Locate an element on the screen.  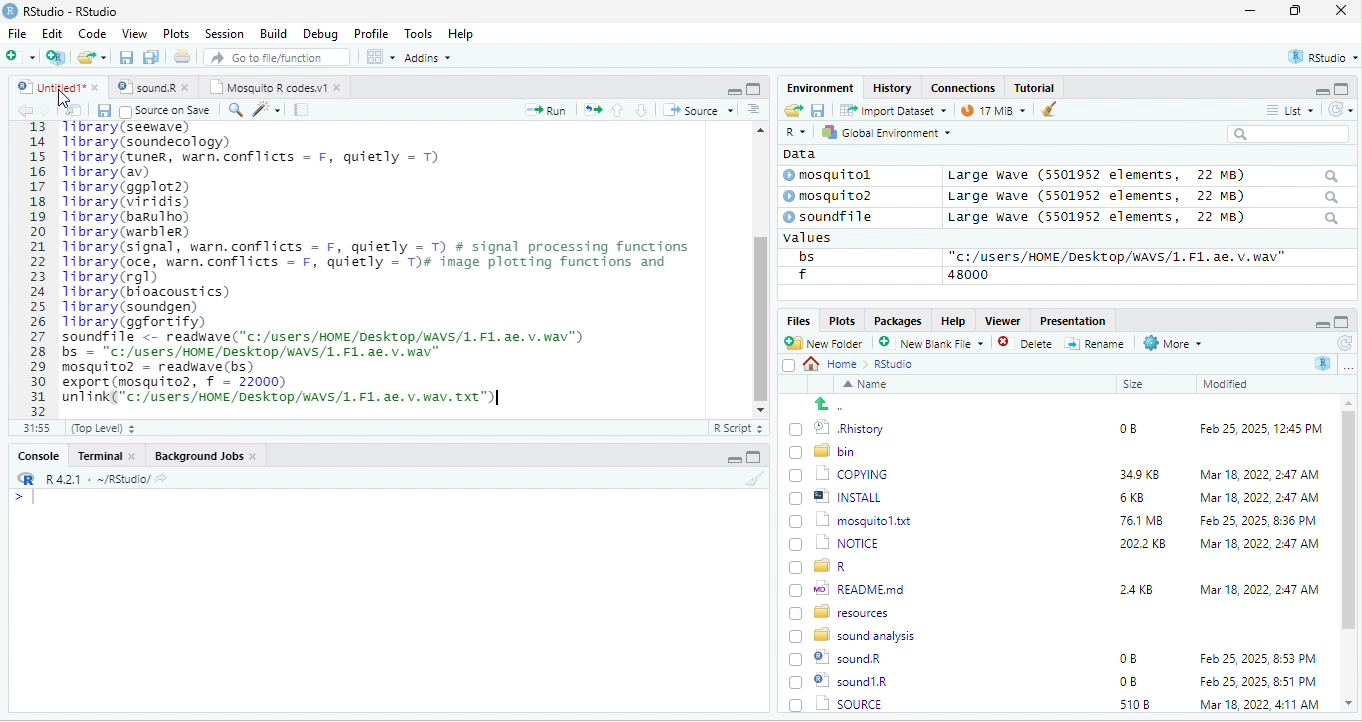
new project is located at coordinates (57, 57).